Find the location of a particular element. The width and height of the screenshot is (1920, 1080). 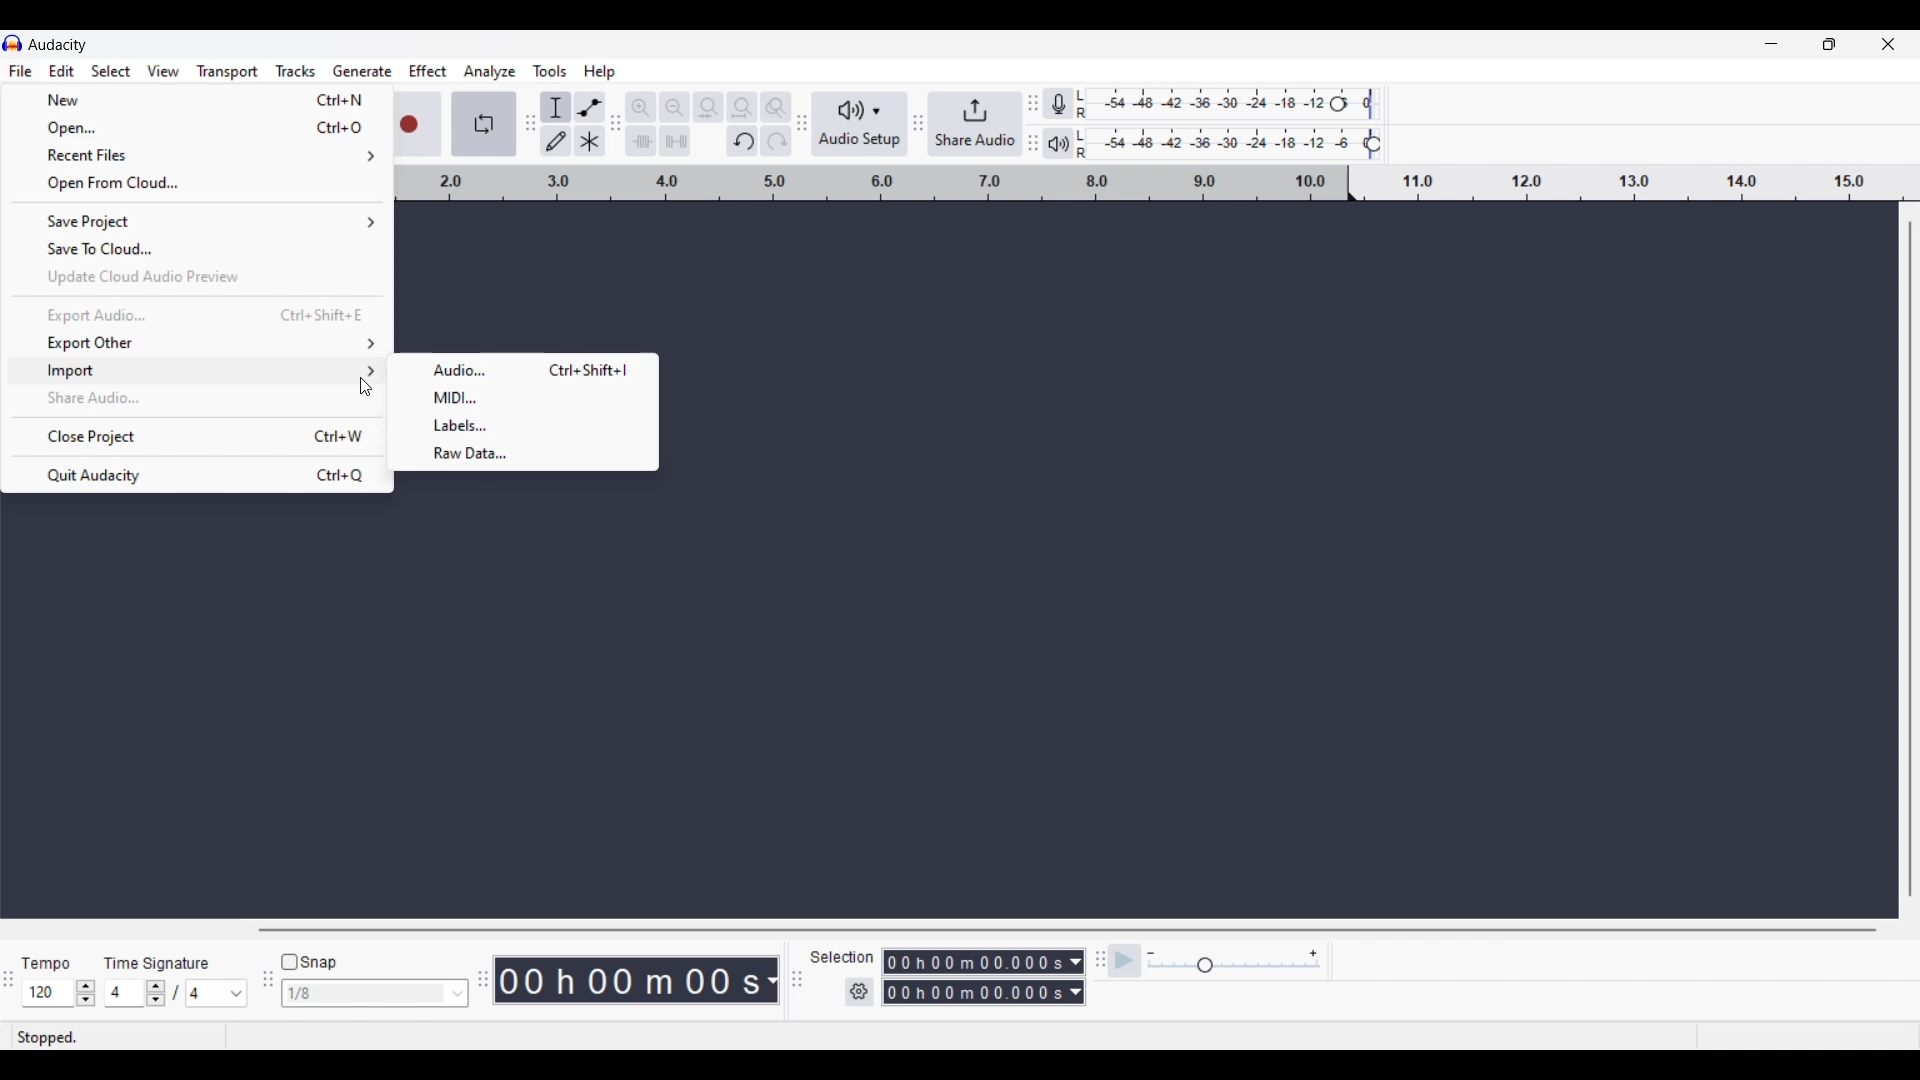

Raw data is located at coordinates (525, 455).